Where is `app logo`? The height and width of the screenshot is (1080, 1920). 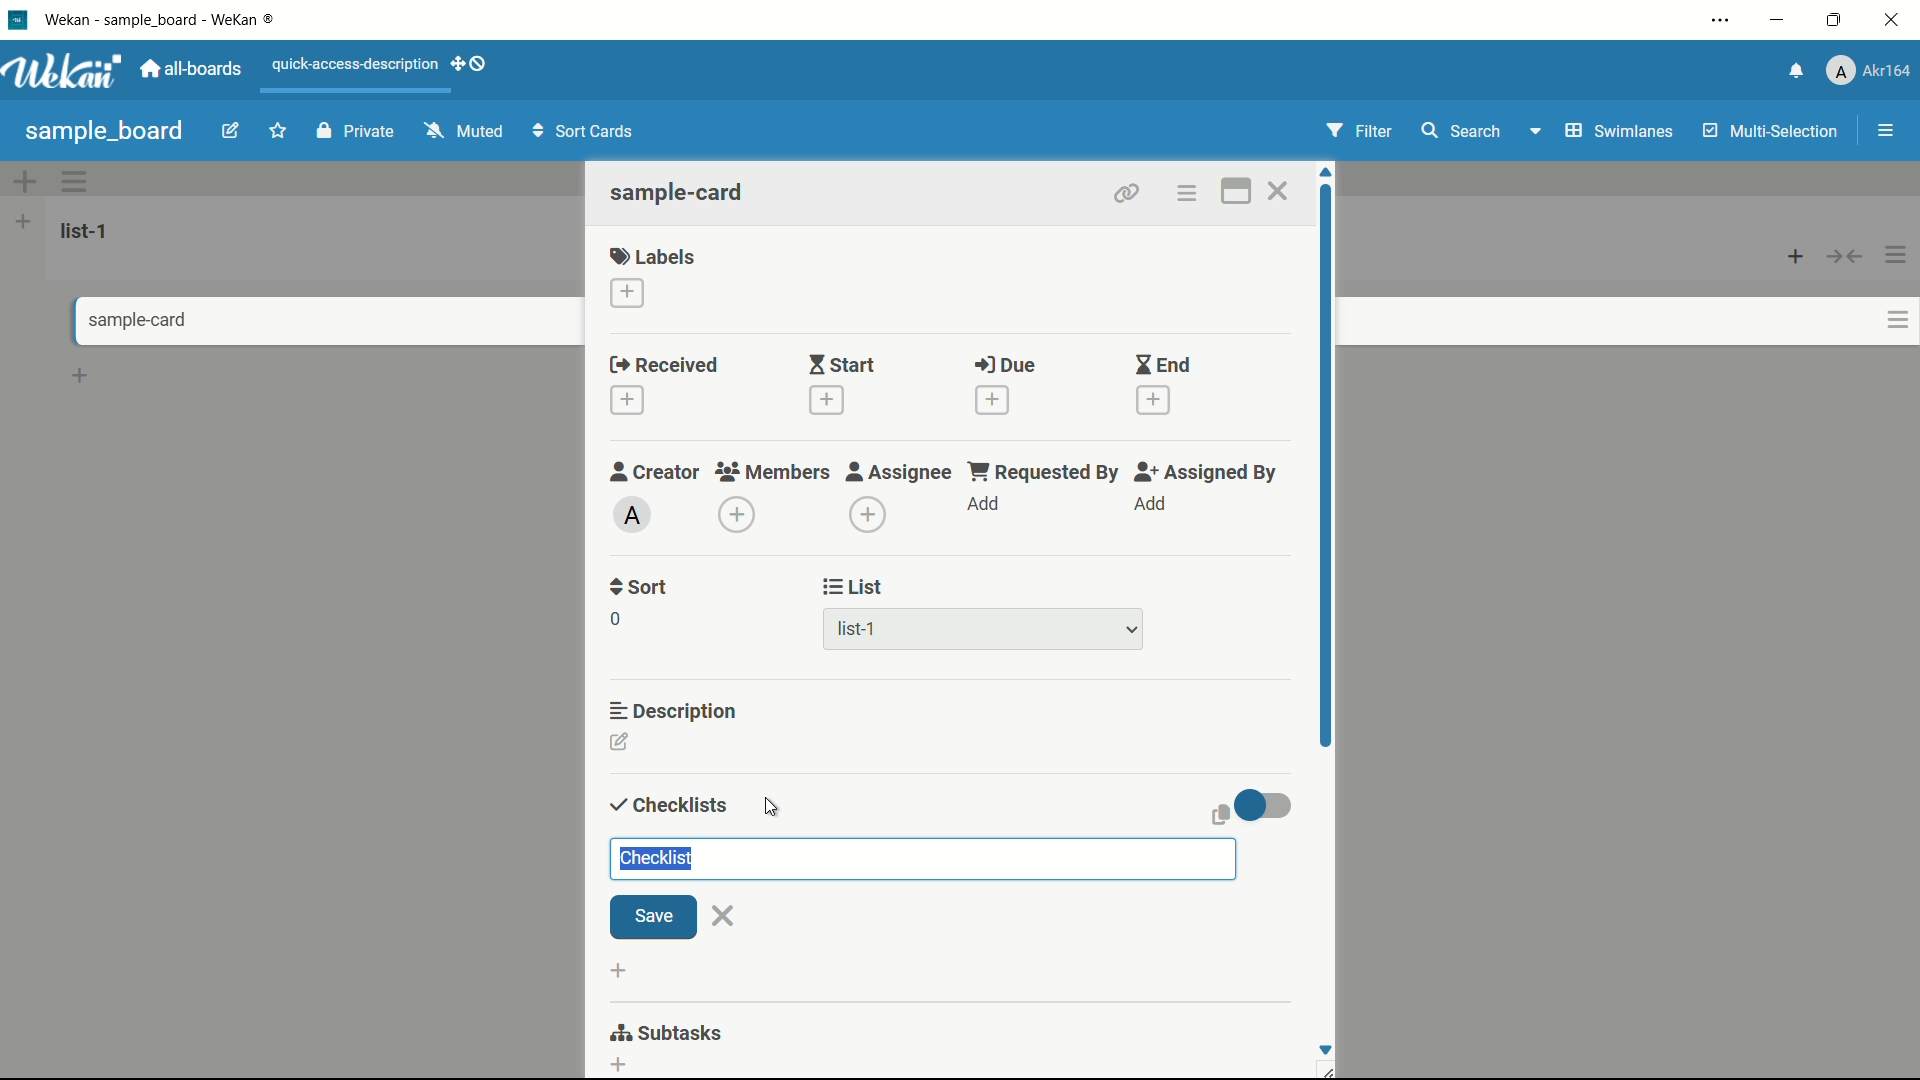
app logo is located at coordinates (62, 71).